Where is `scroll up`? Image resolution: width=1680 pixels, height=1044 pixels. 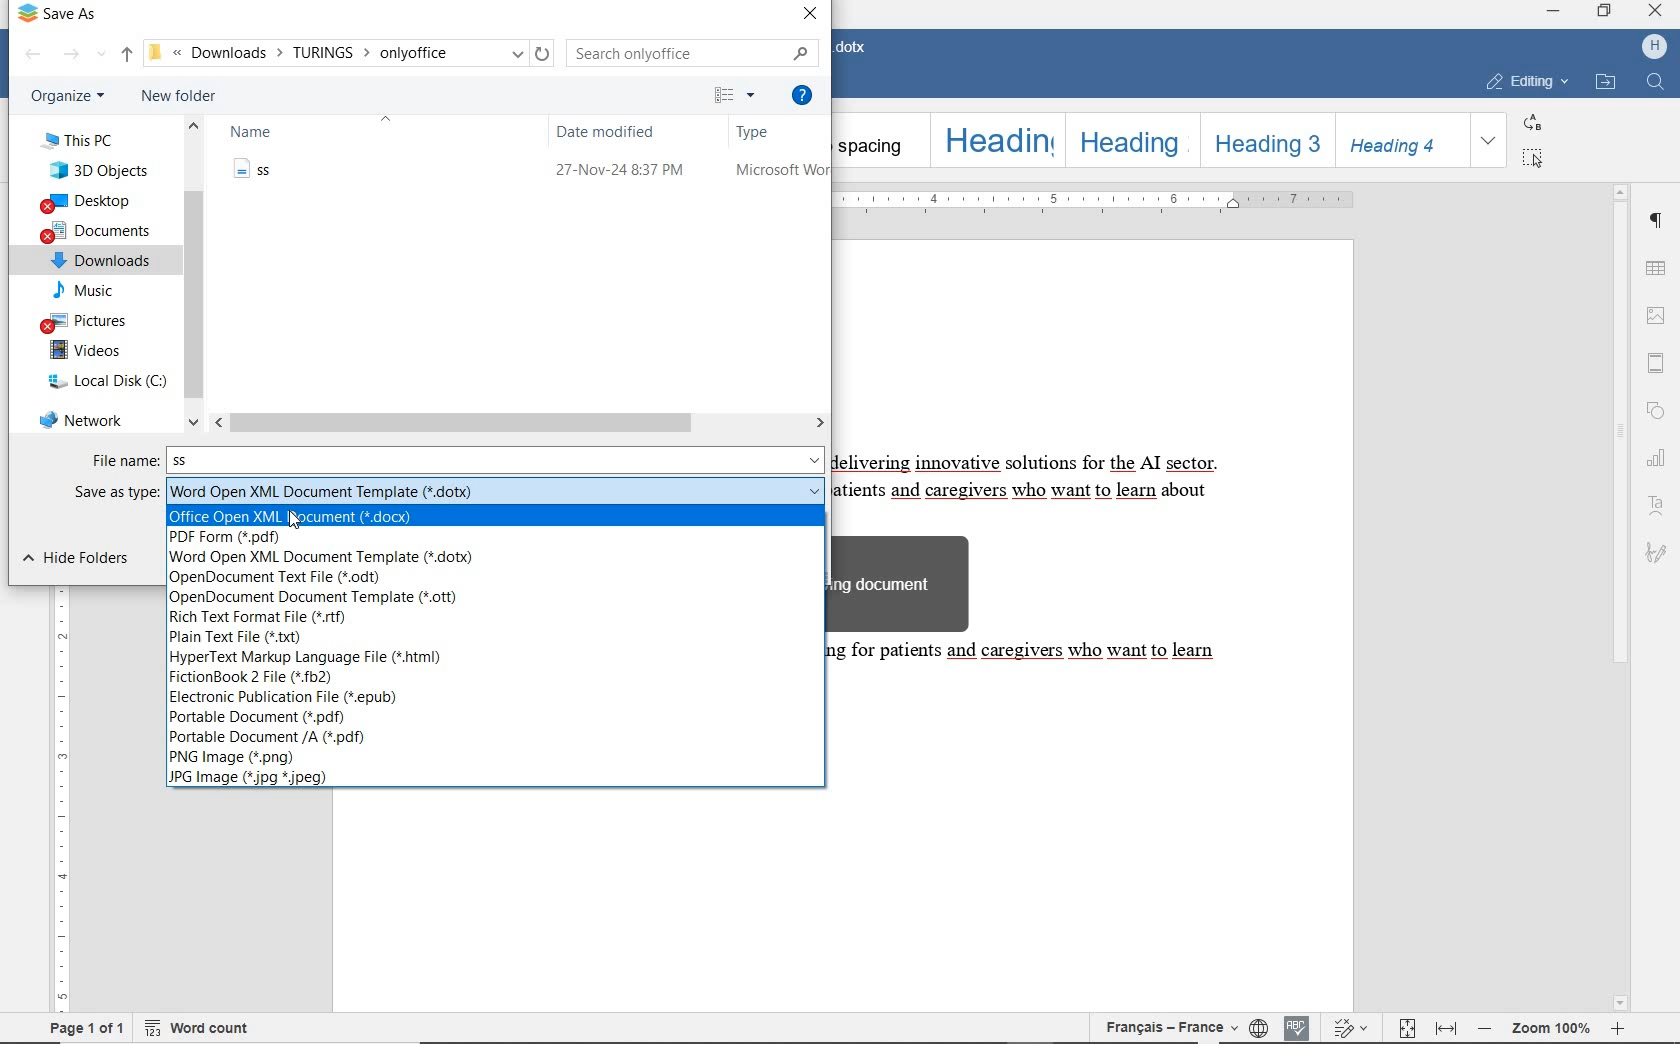 scroll up is located at coordinates (1620, 191).